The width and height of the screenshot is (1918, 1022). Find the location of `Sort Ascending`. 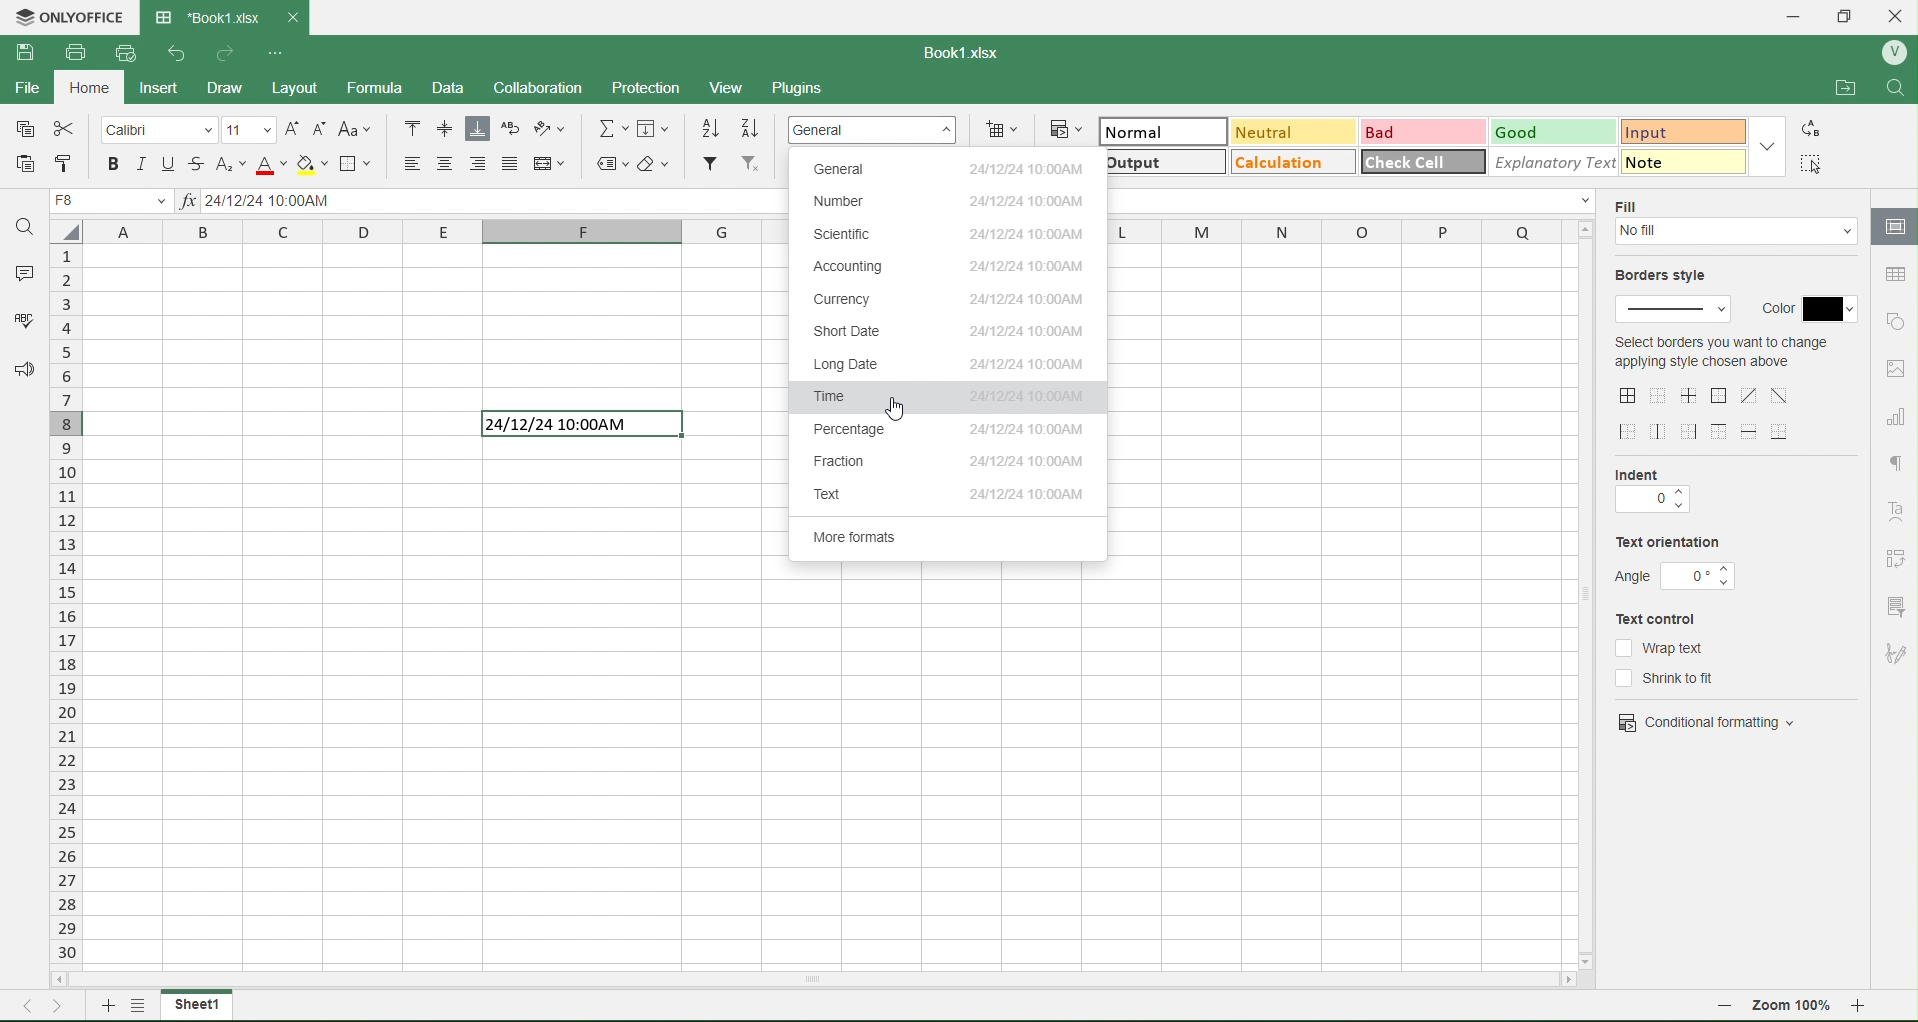

Sort Ascending is located at coordinates (712, 128).